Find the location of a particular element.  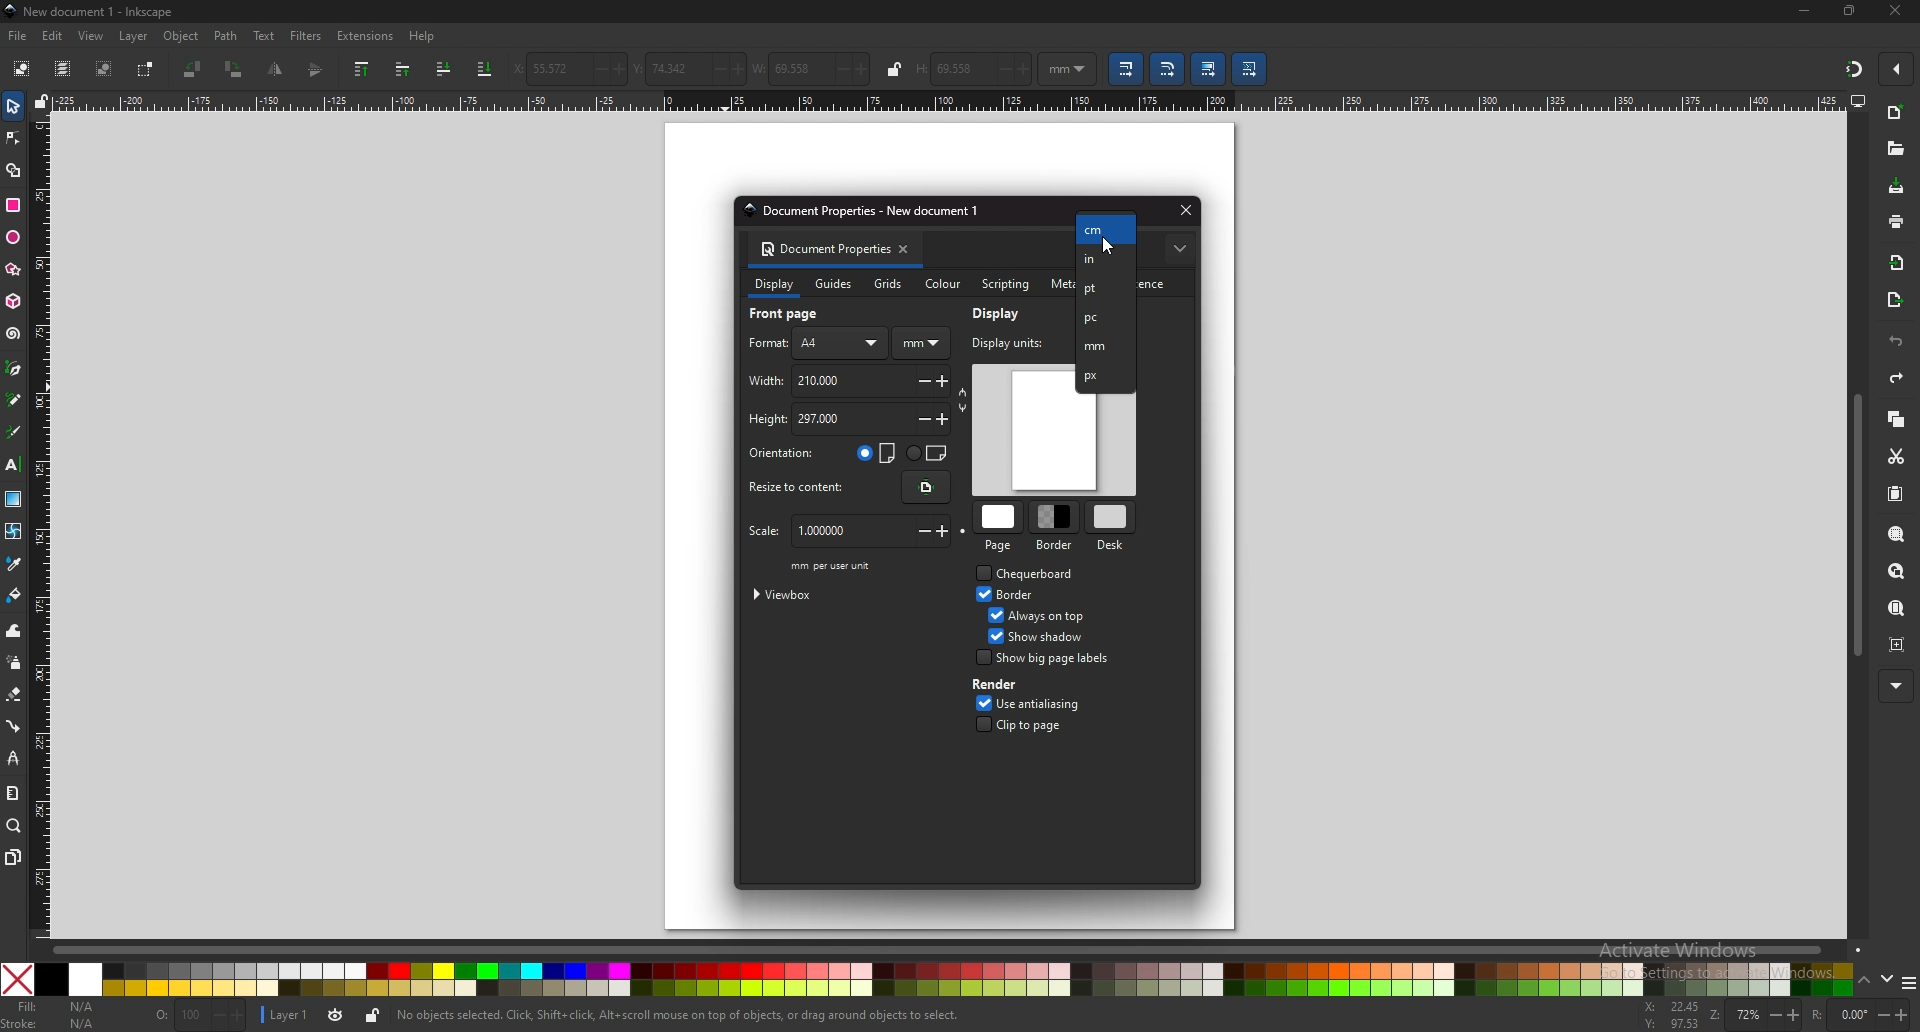

border is located at coordinates (1022, 595).